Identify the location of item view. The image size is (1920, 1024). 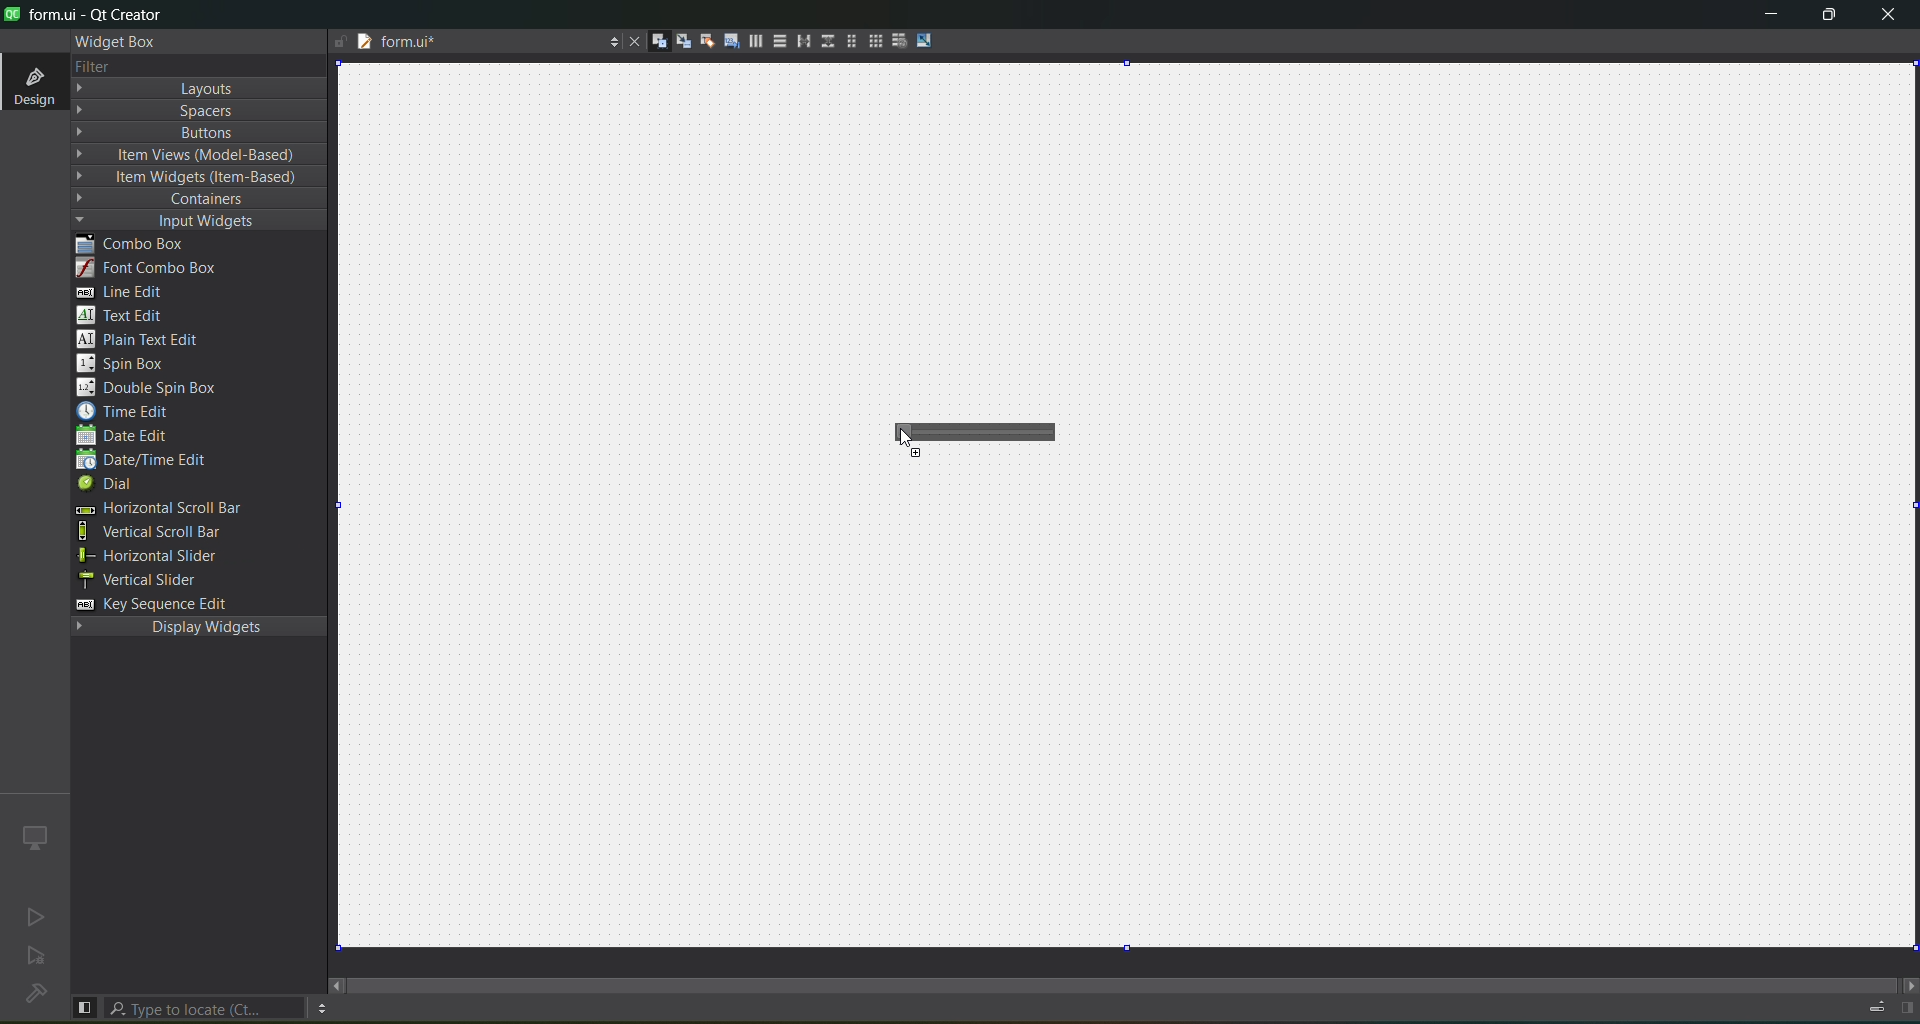
(190, 156).